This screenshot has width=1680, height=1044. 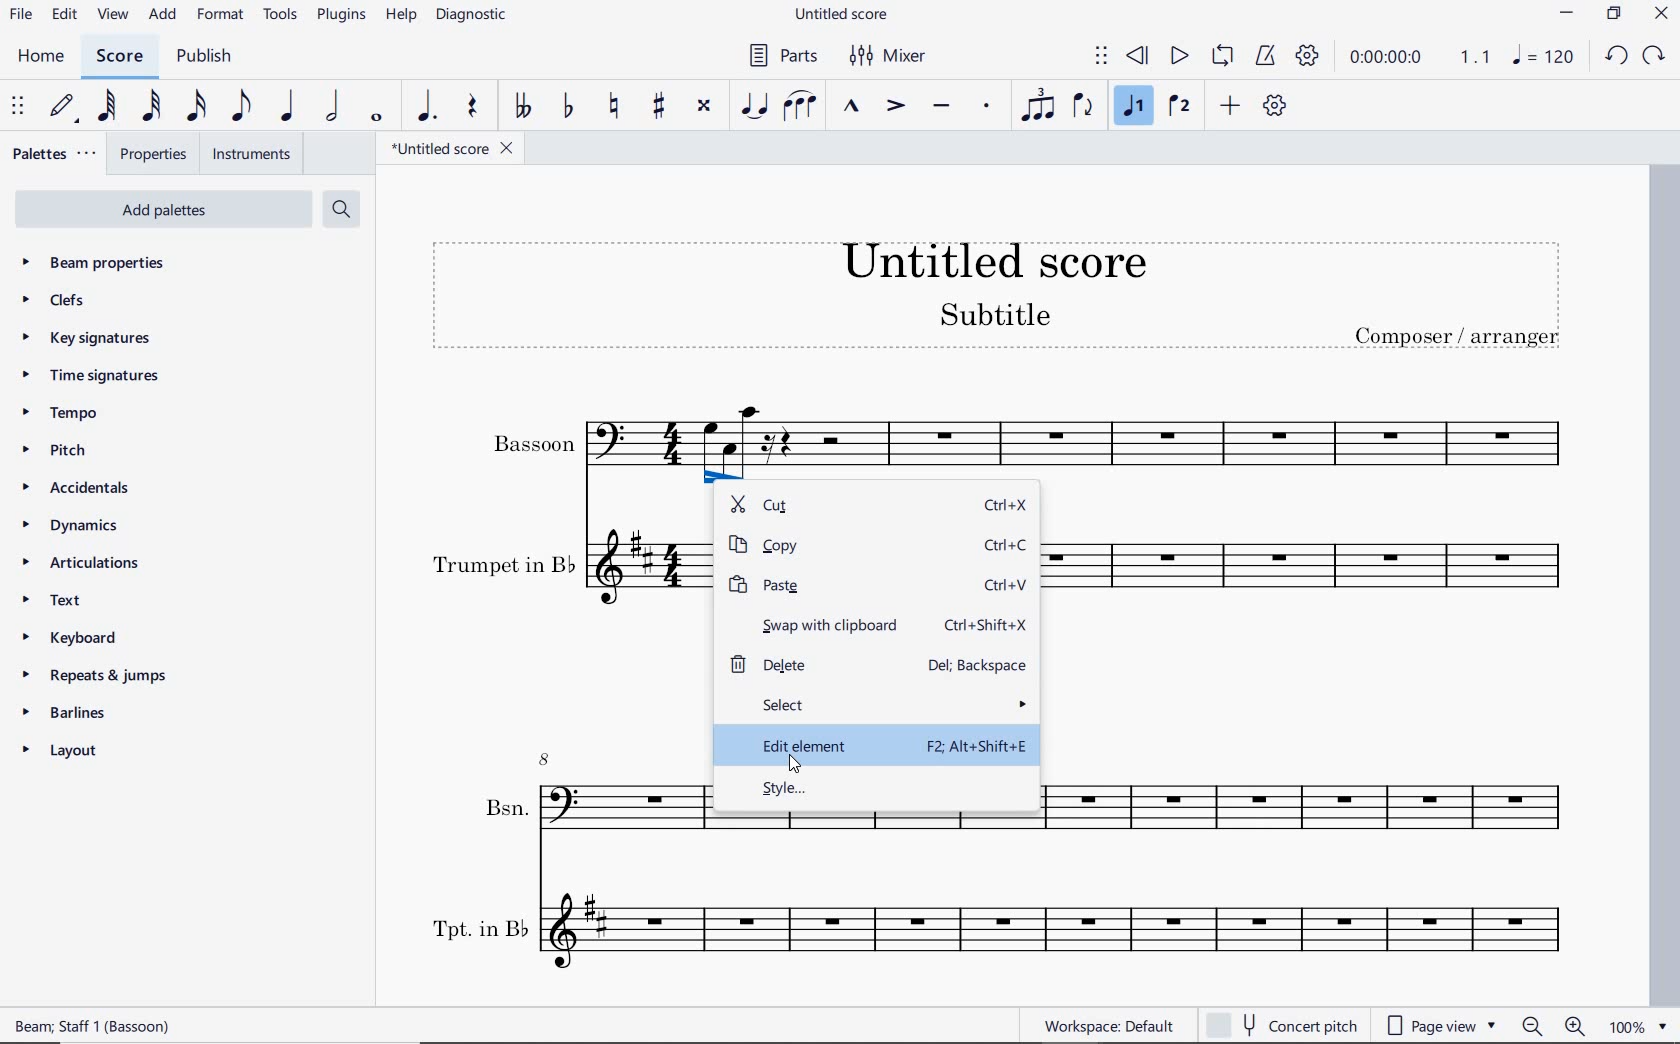 I want to click on plugins, so click(x=344, y=15).